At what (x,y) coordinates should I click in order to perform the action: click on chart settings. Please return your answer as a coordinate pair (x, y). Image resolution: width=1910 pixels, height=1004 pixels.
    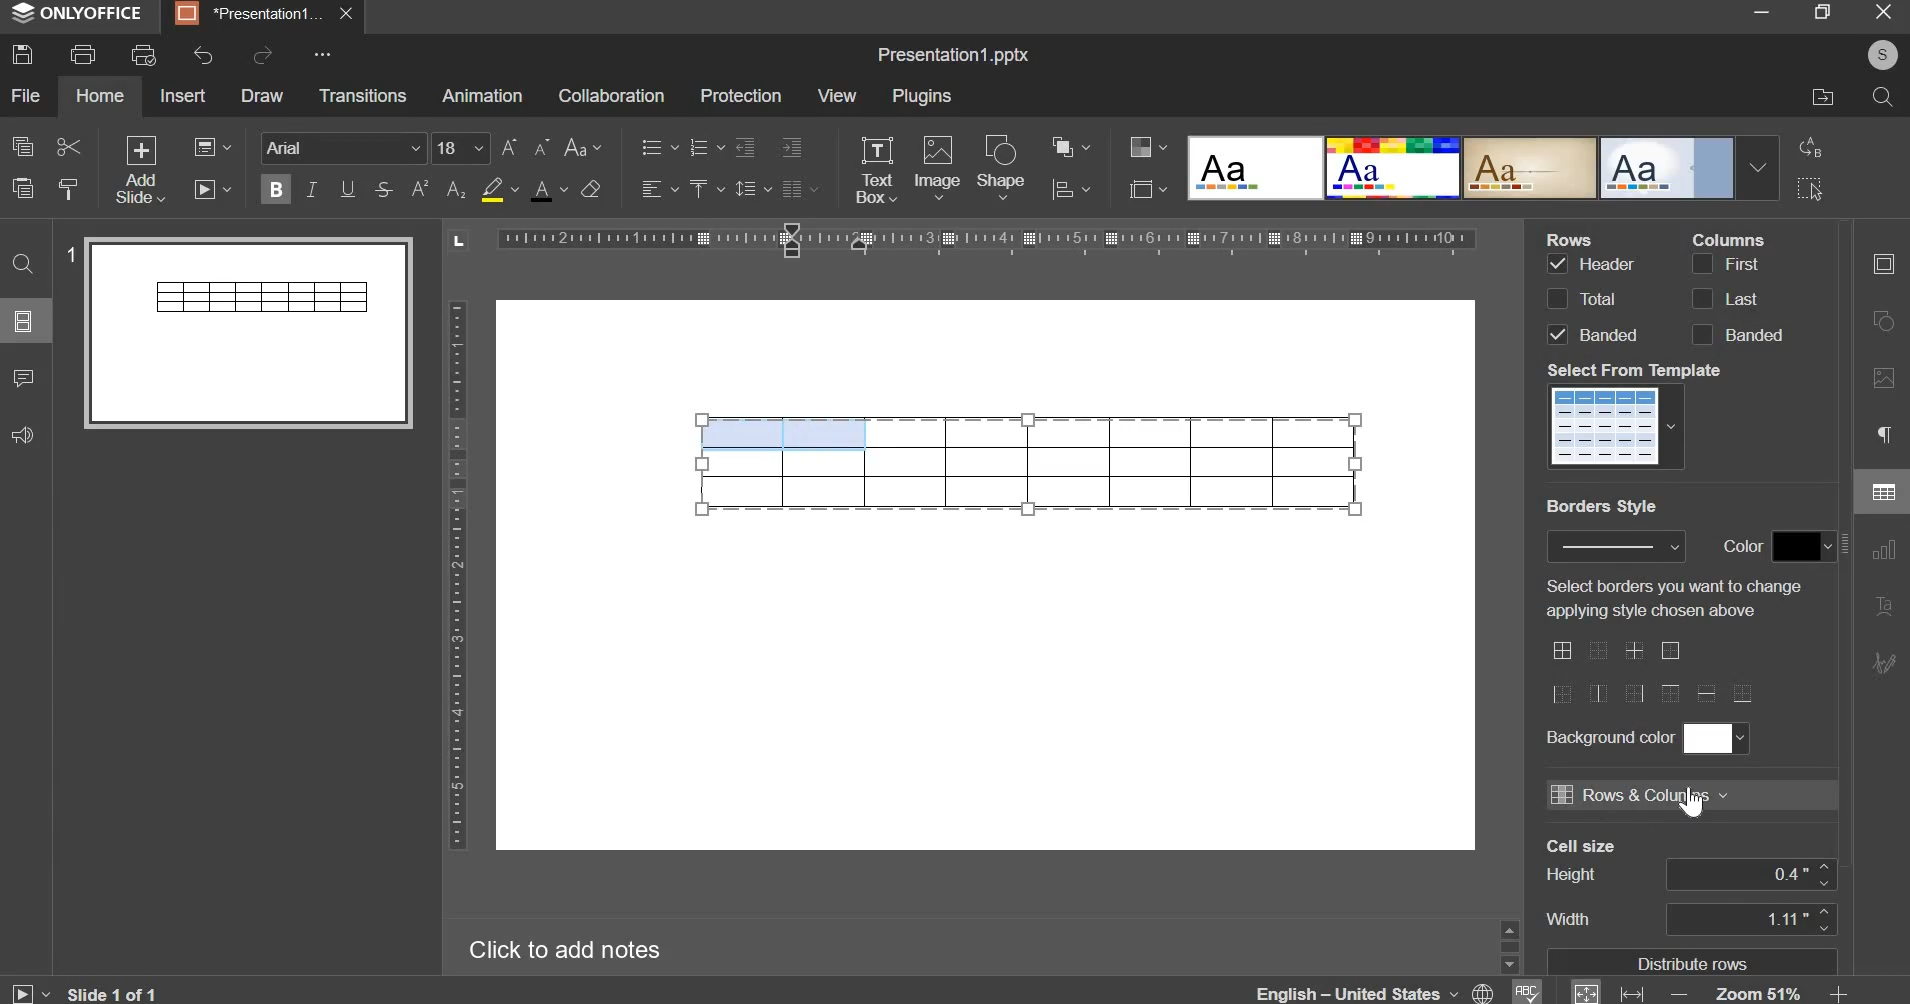
    Looking at the image, I should click on (1071, 189).